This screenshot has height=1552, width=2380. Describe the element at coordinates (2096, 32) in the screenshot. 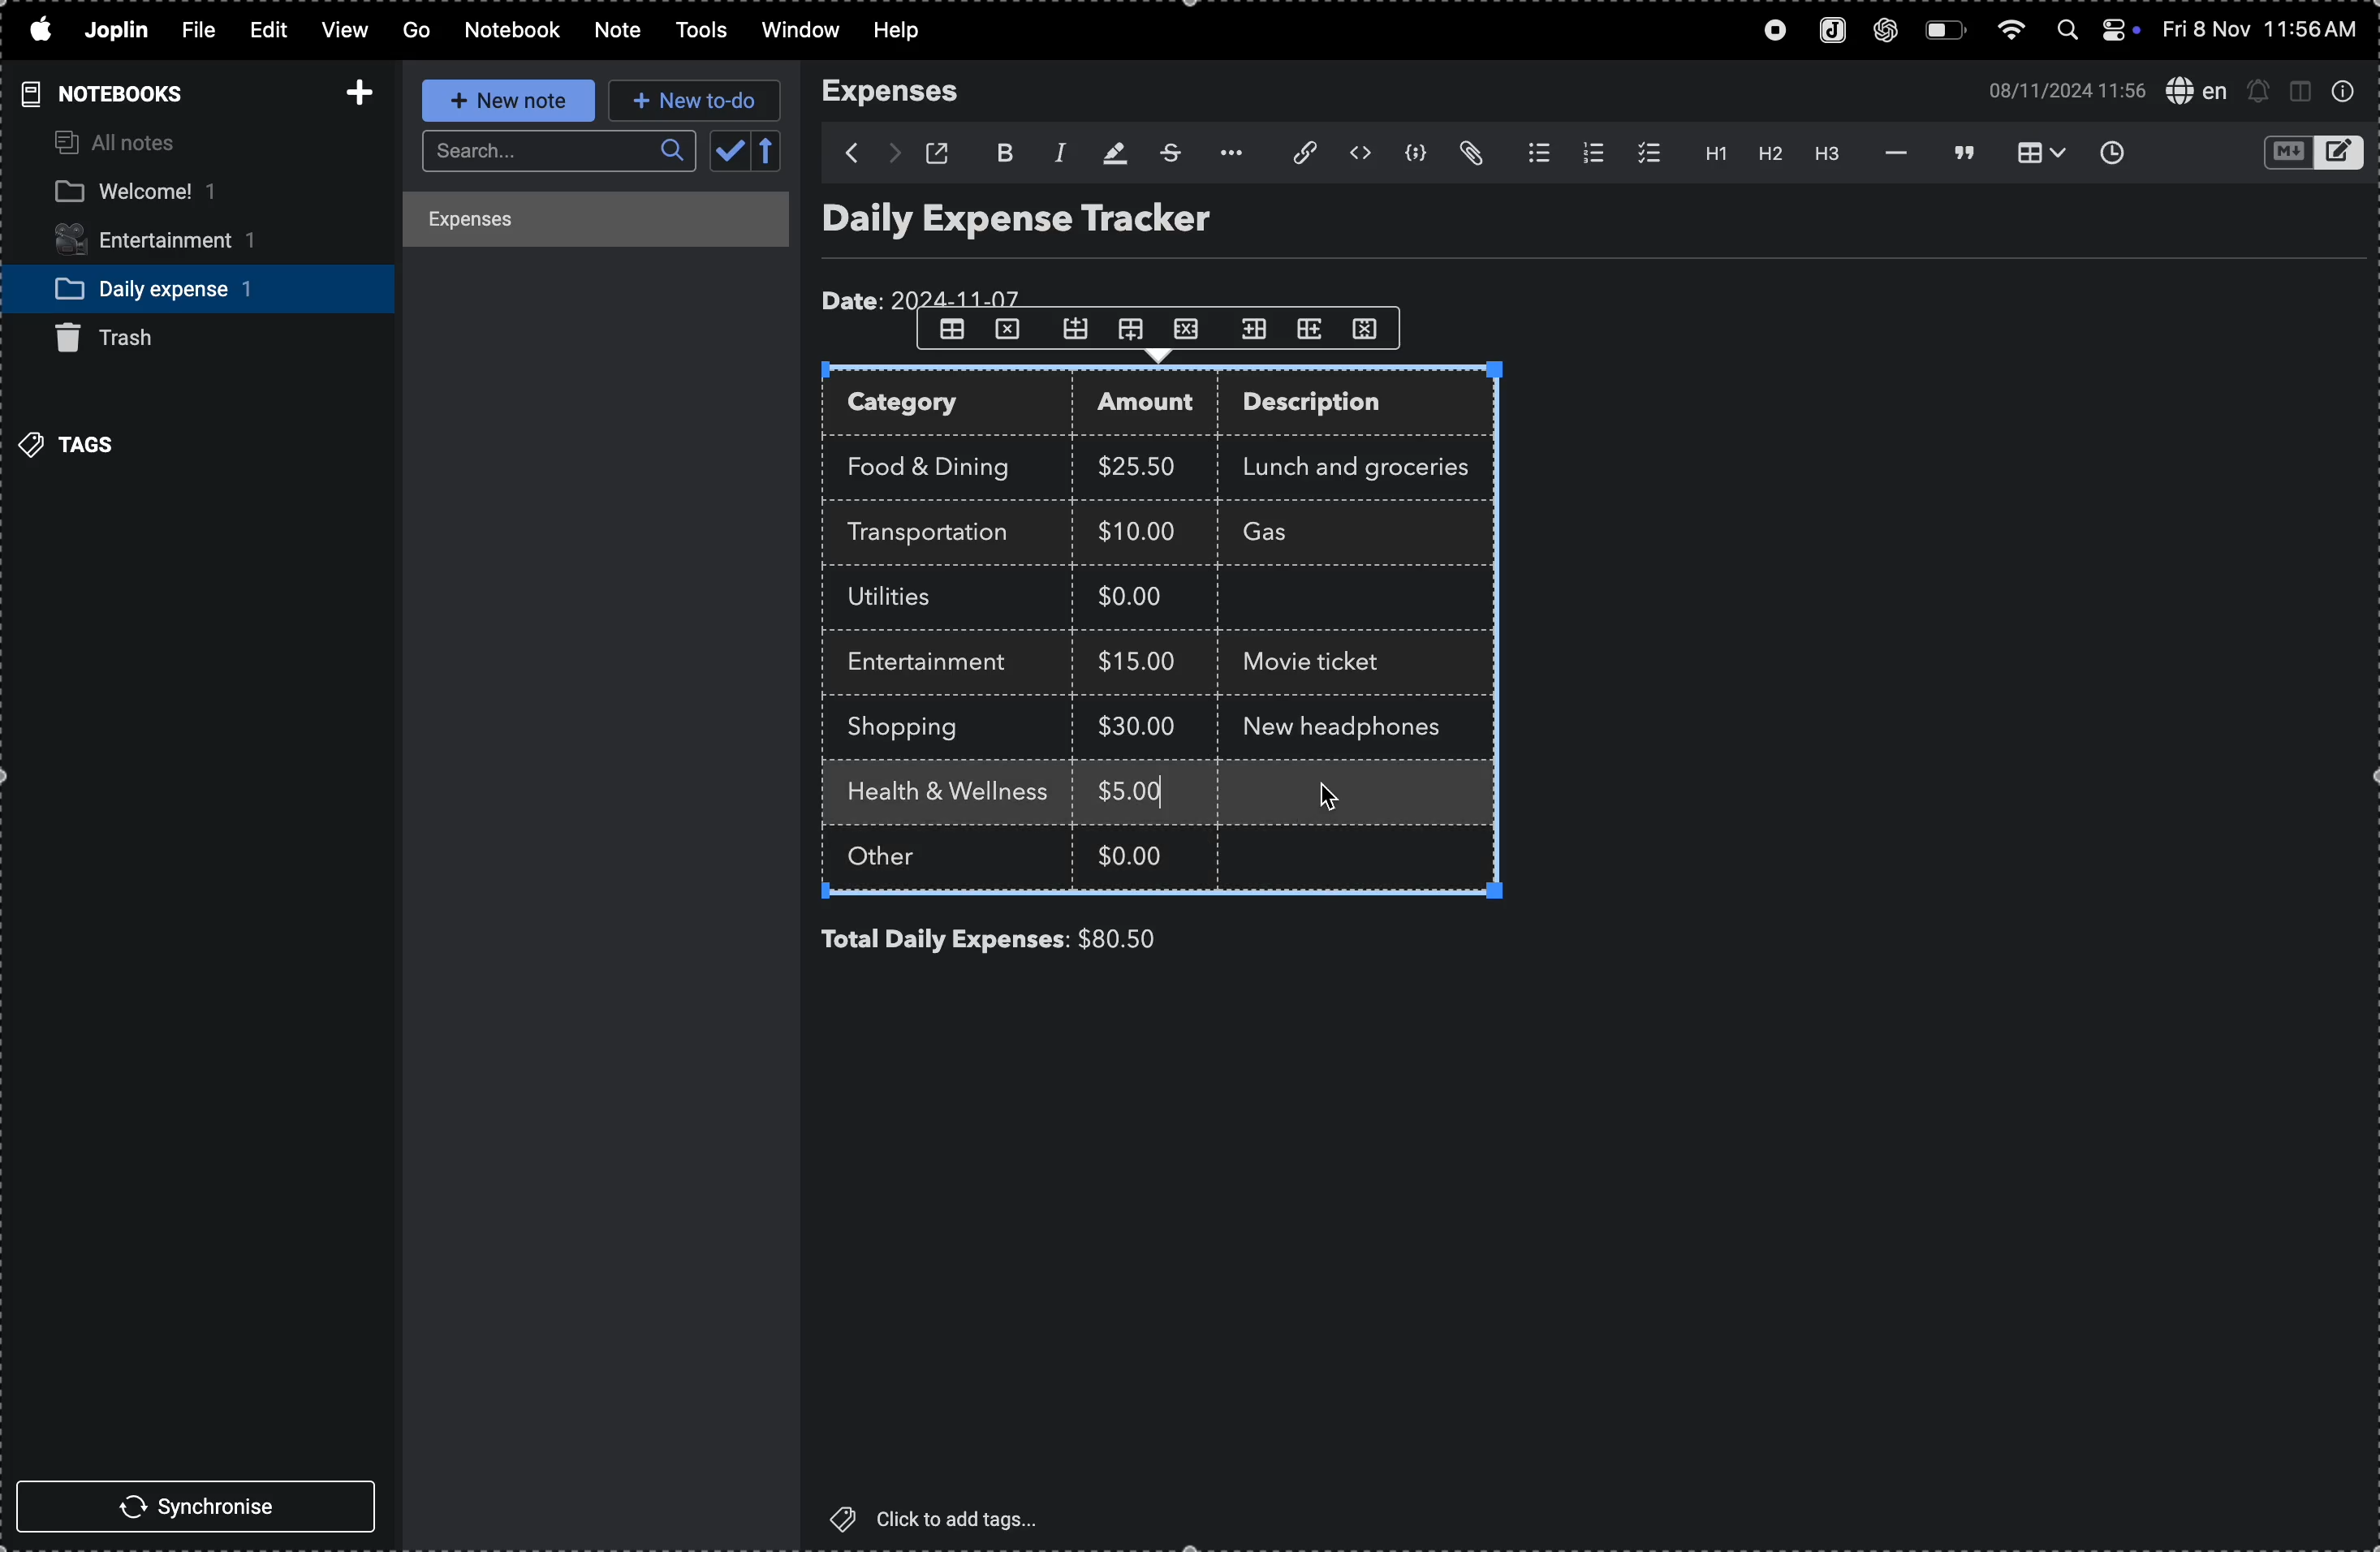

I see `apple widgets` at that location.